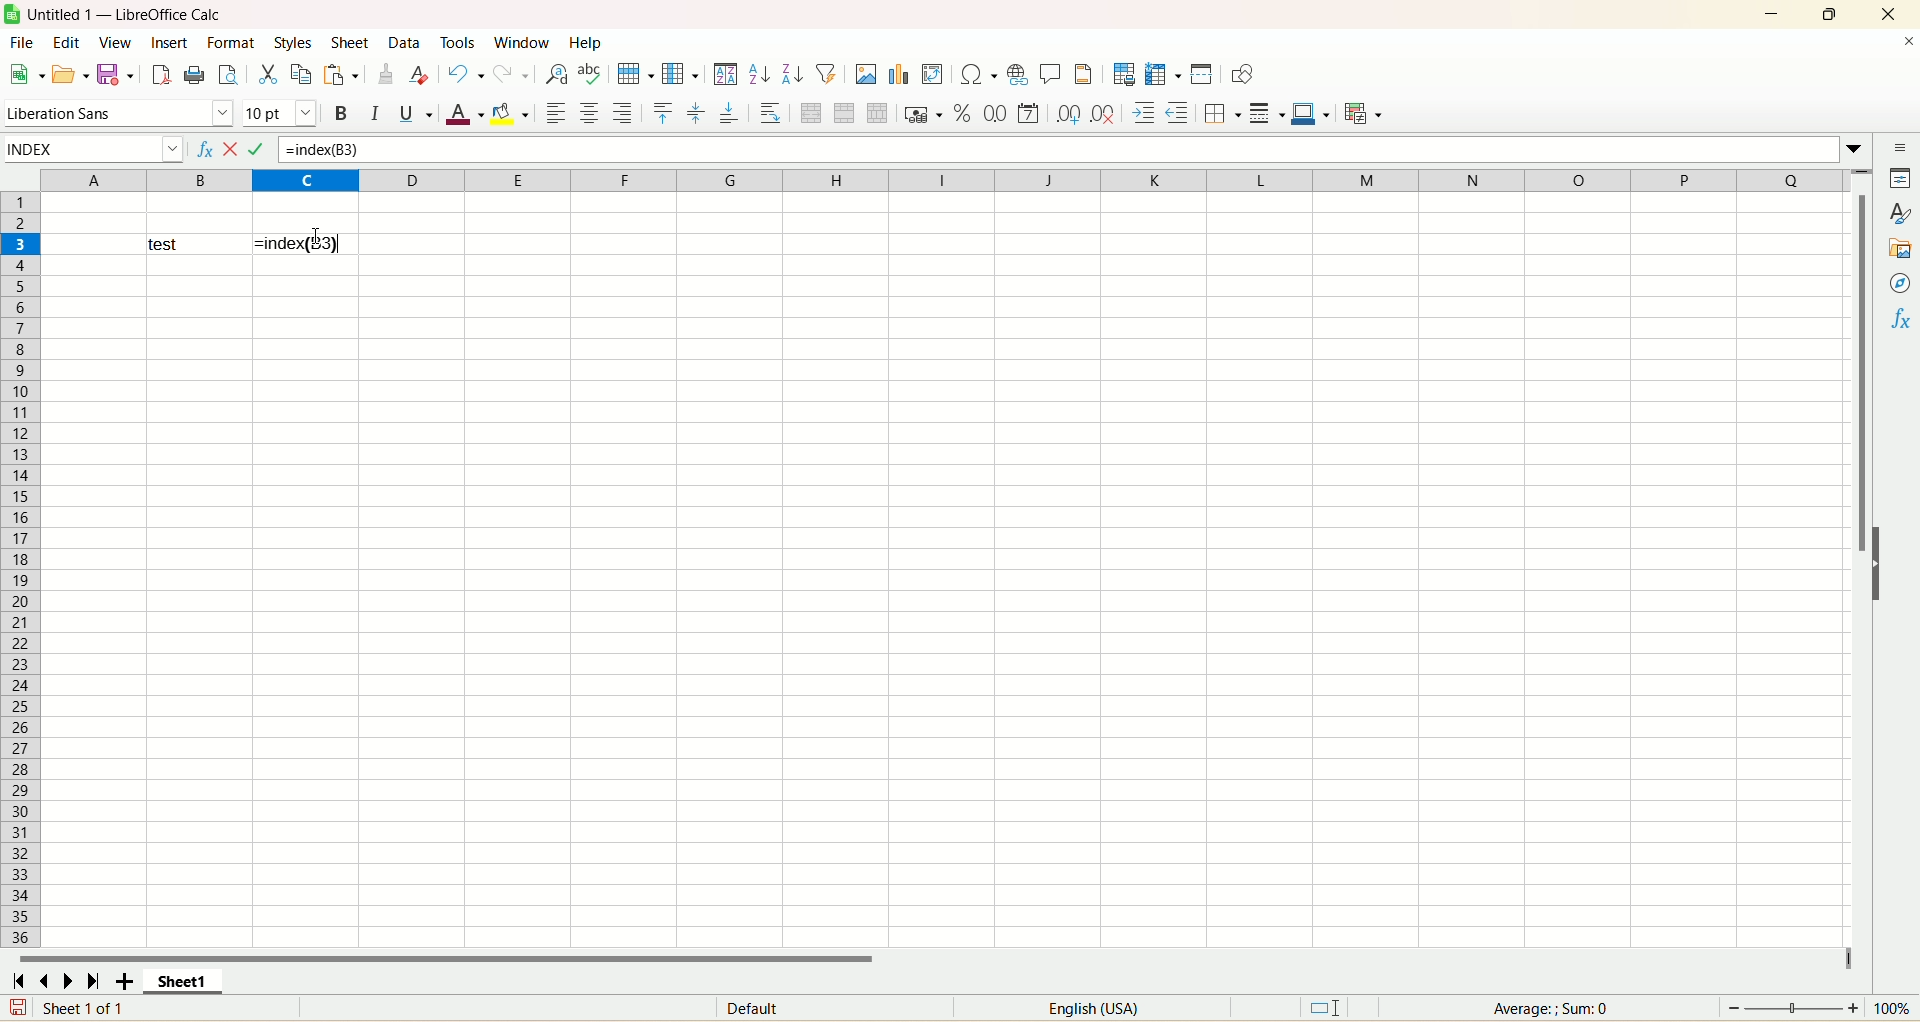  What do you see at coordinates (385, 73) in the screenshot?
I see `clone formatting` at bounding box center [385, 73].